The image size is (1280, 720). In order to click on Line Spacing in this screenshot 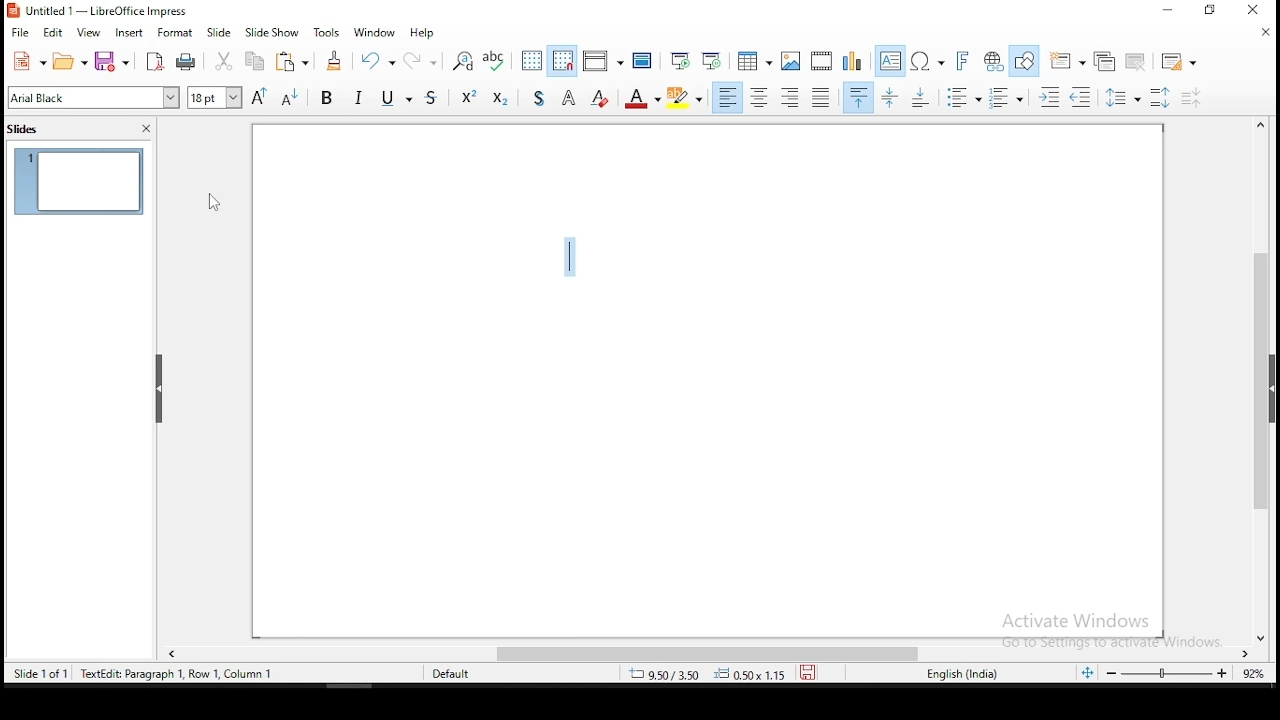, I will do `click(1124, 97)`.